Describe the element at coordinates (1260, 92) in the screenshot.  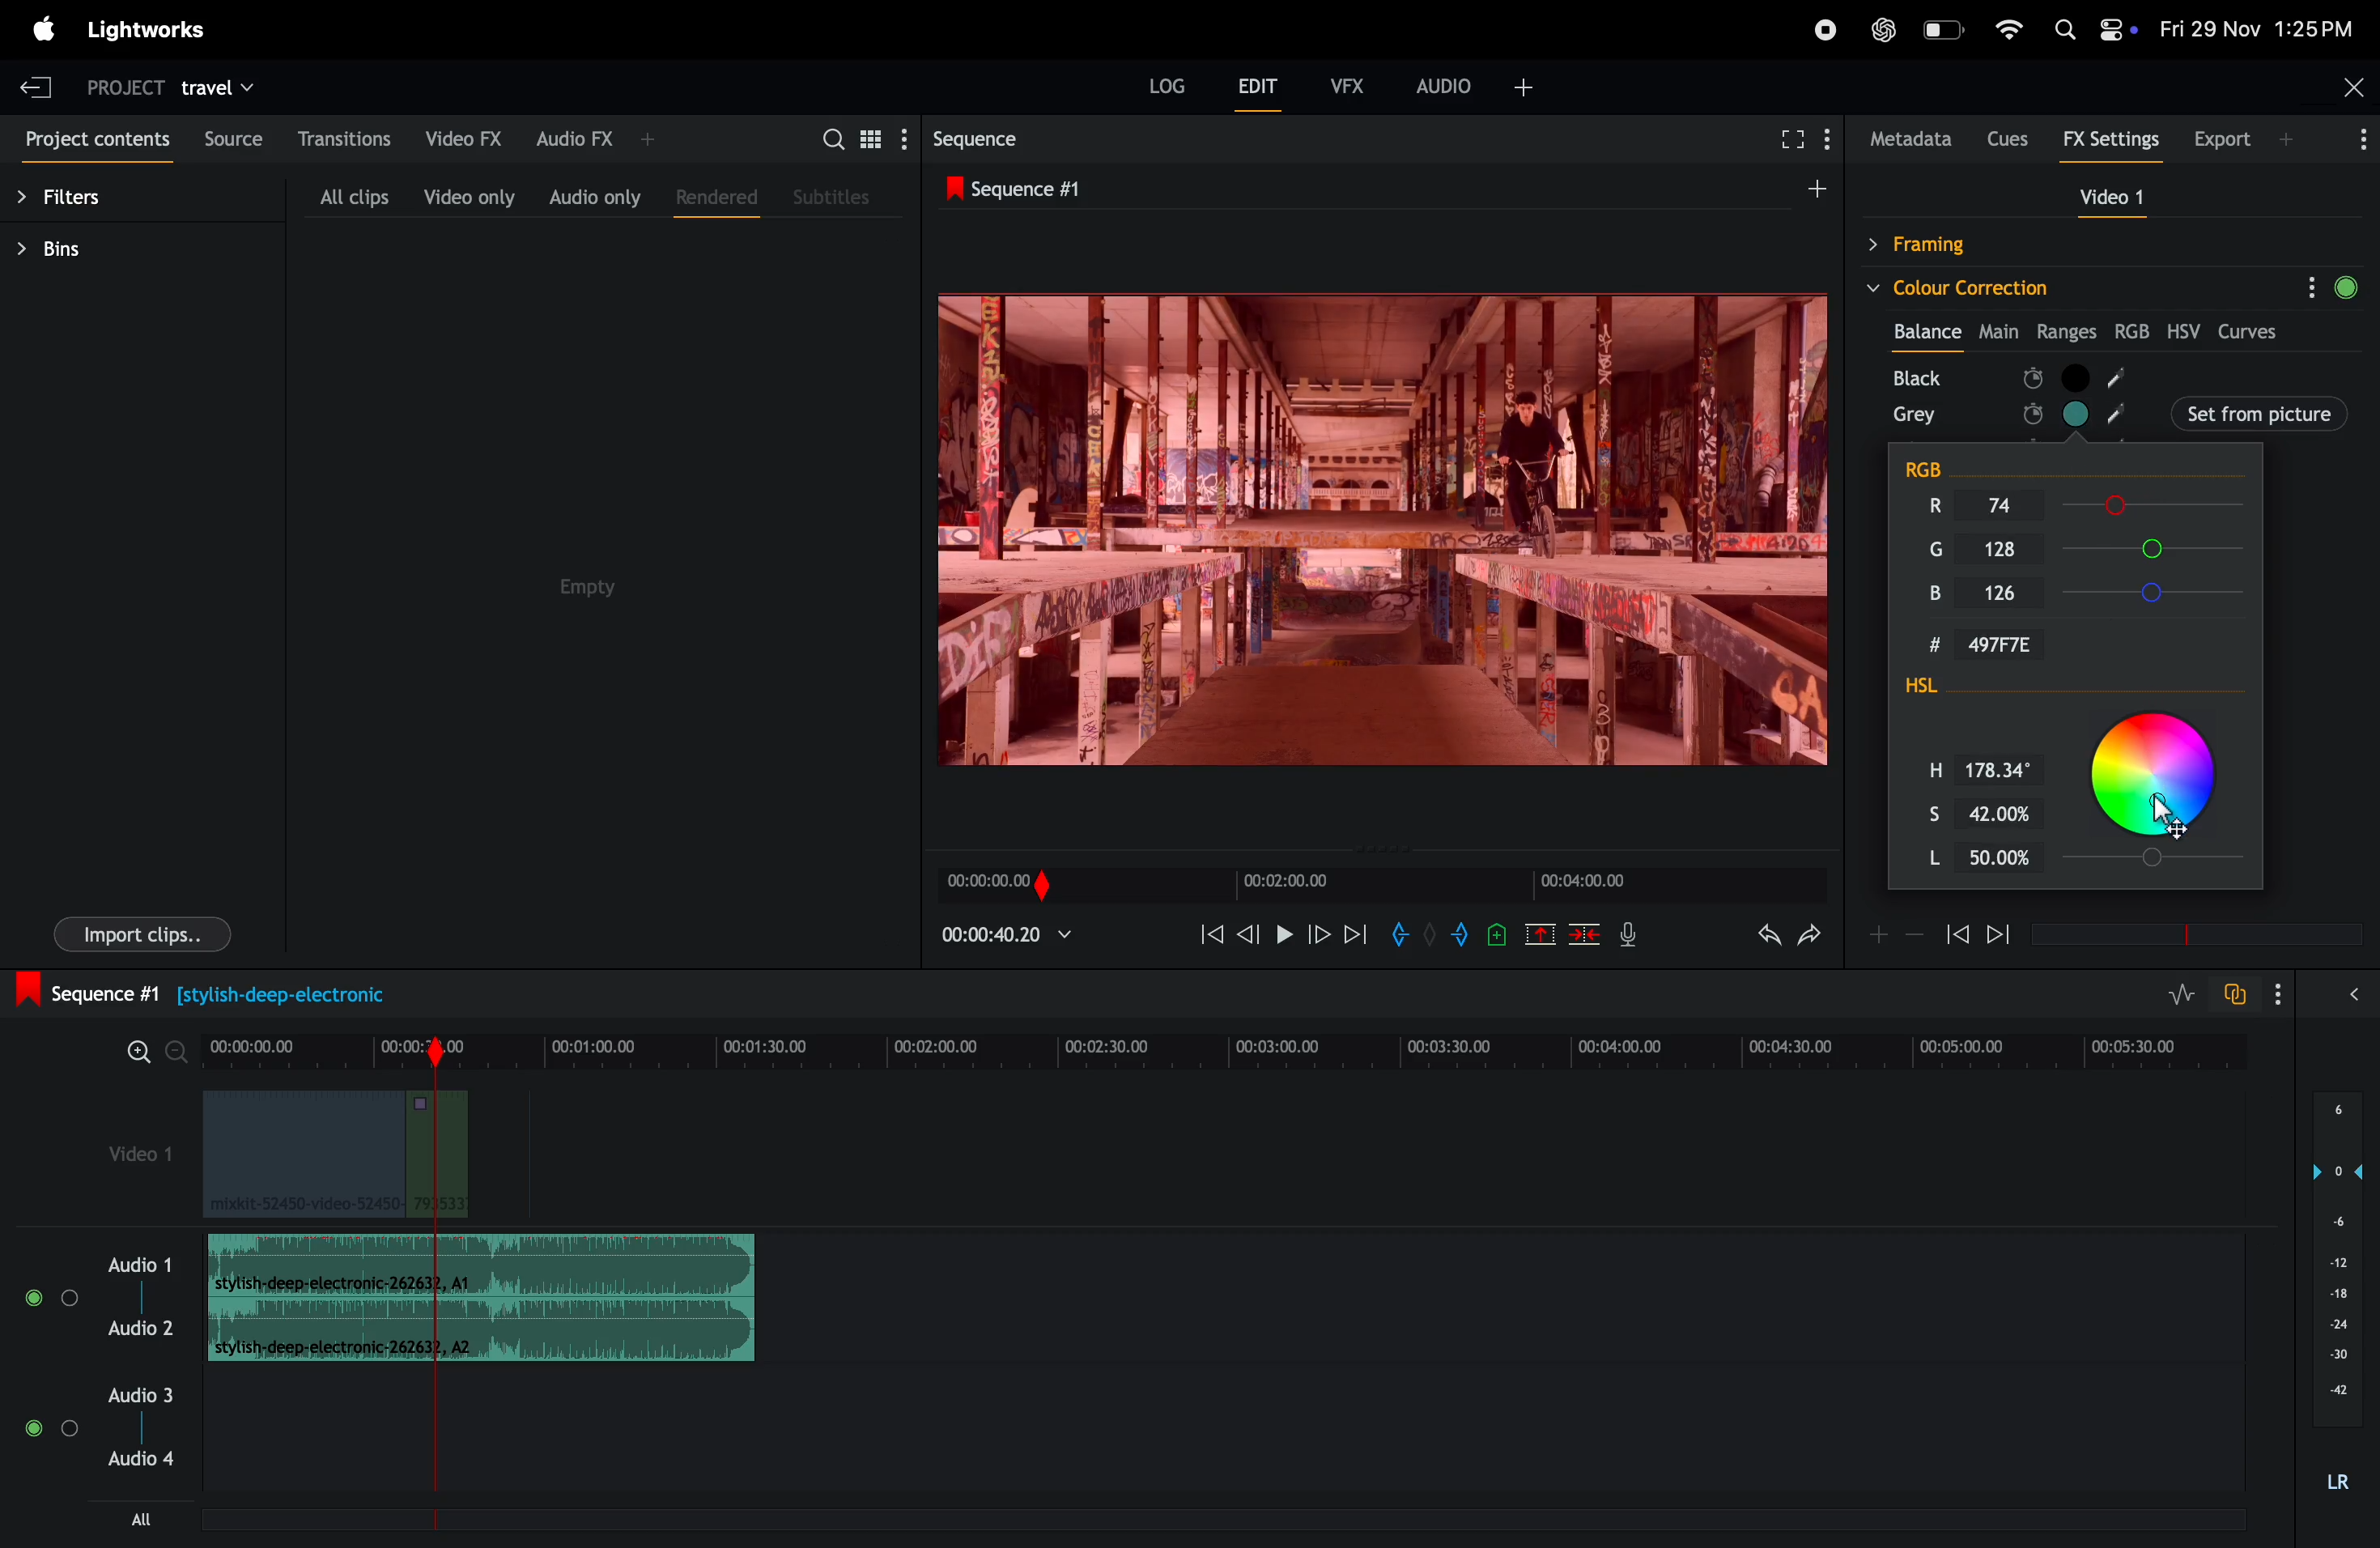
I see `edit` at that location.